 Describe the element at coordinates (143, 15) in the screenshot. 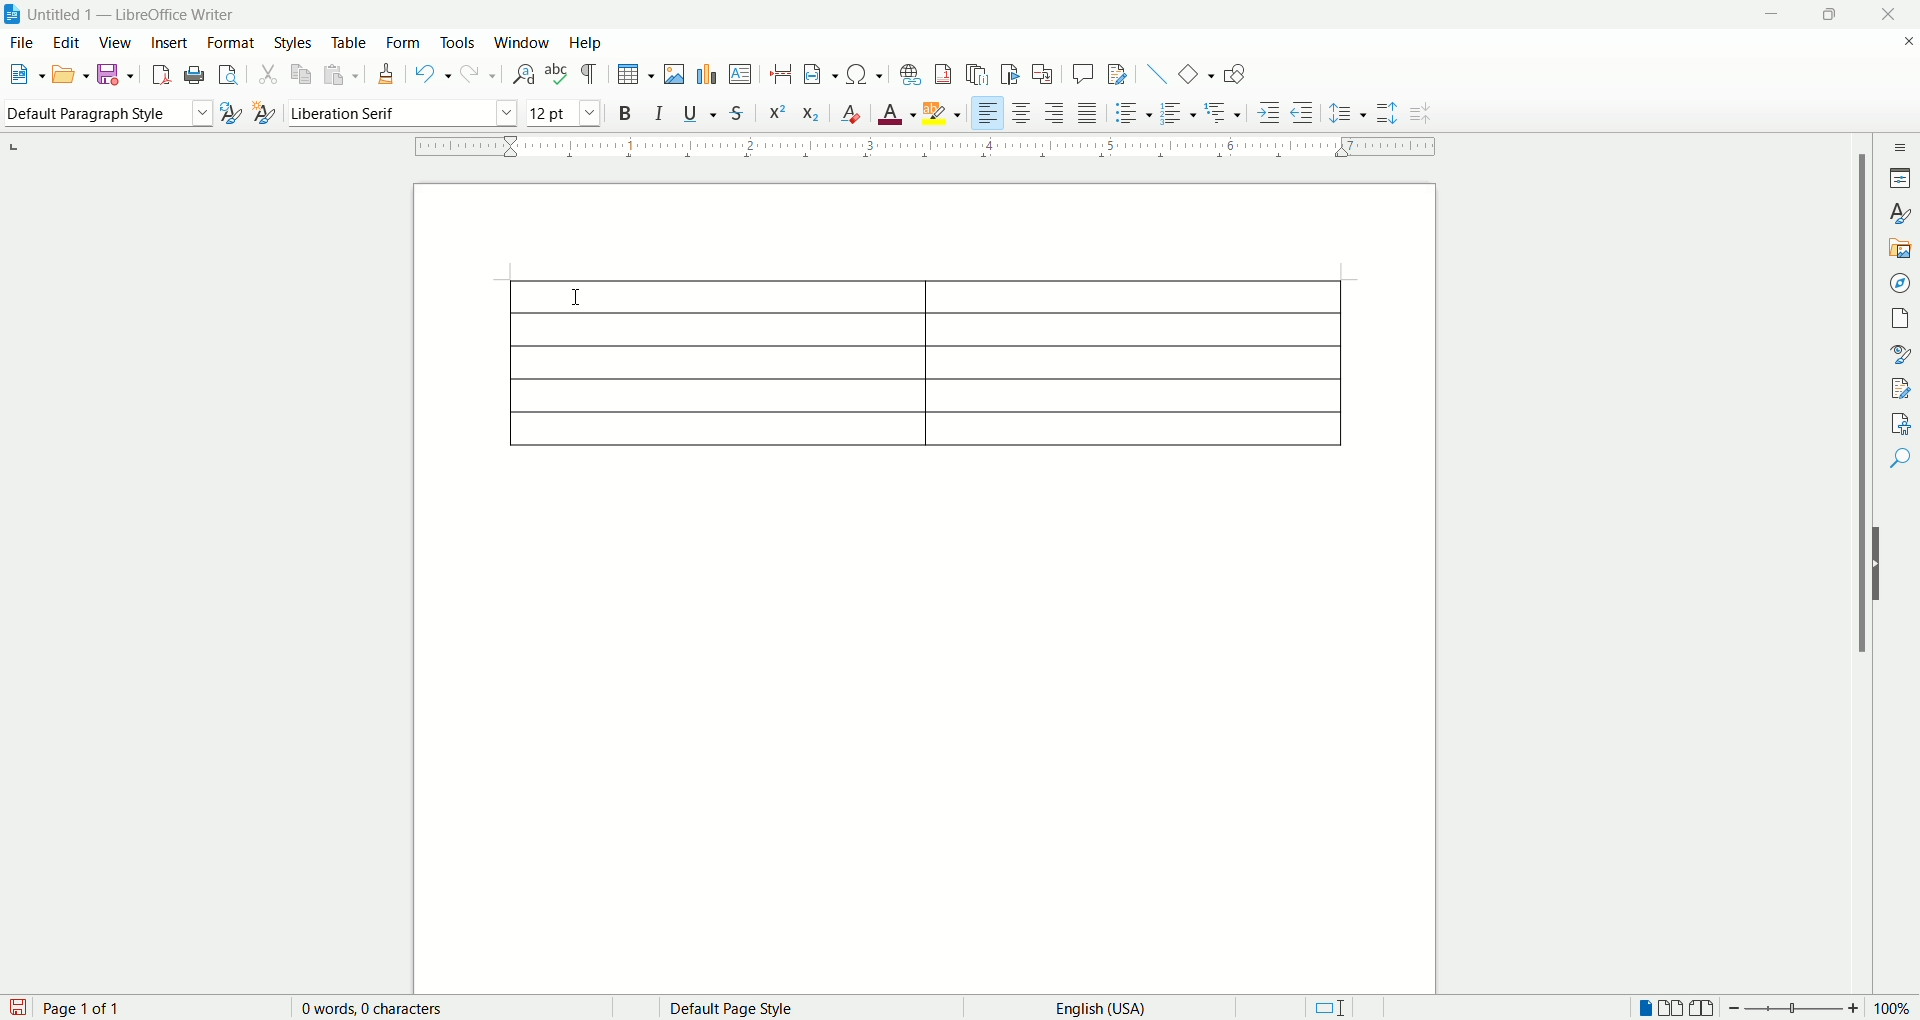

I see `document name` at that location.